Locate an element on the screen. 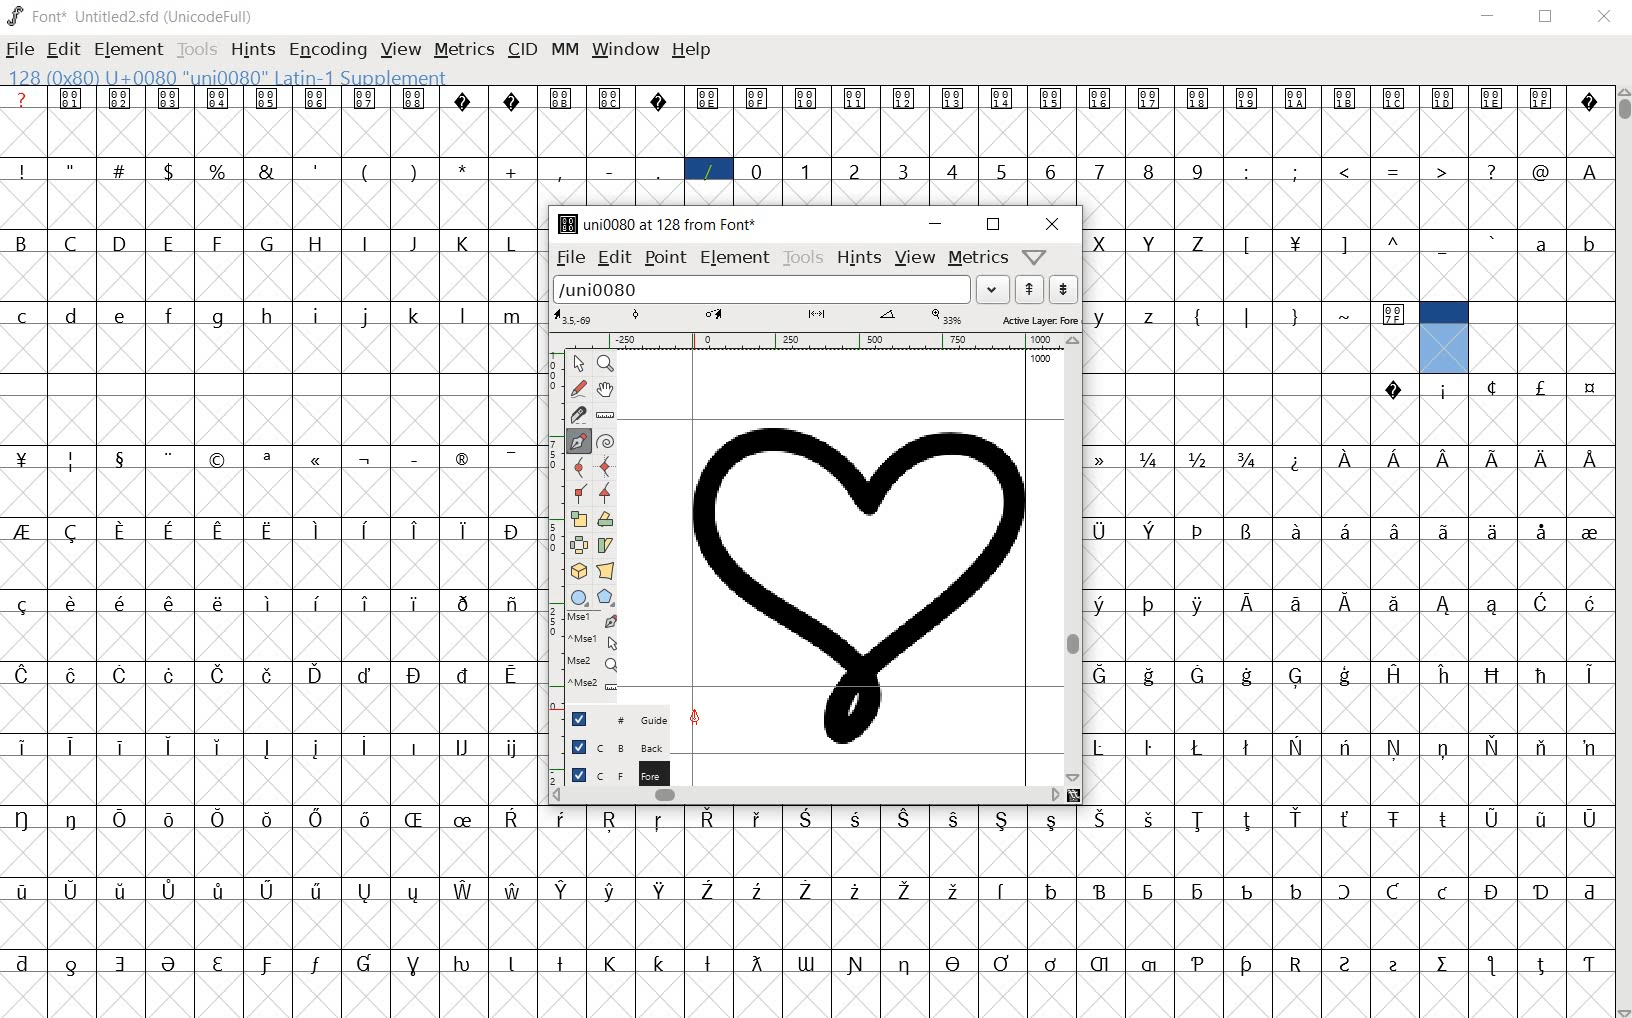 Image resolution: width=1632 pixels, height=1018 pixels. glyph is located at coordinates (561, 99).